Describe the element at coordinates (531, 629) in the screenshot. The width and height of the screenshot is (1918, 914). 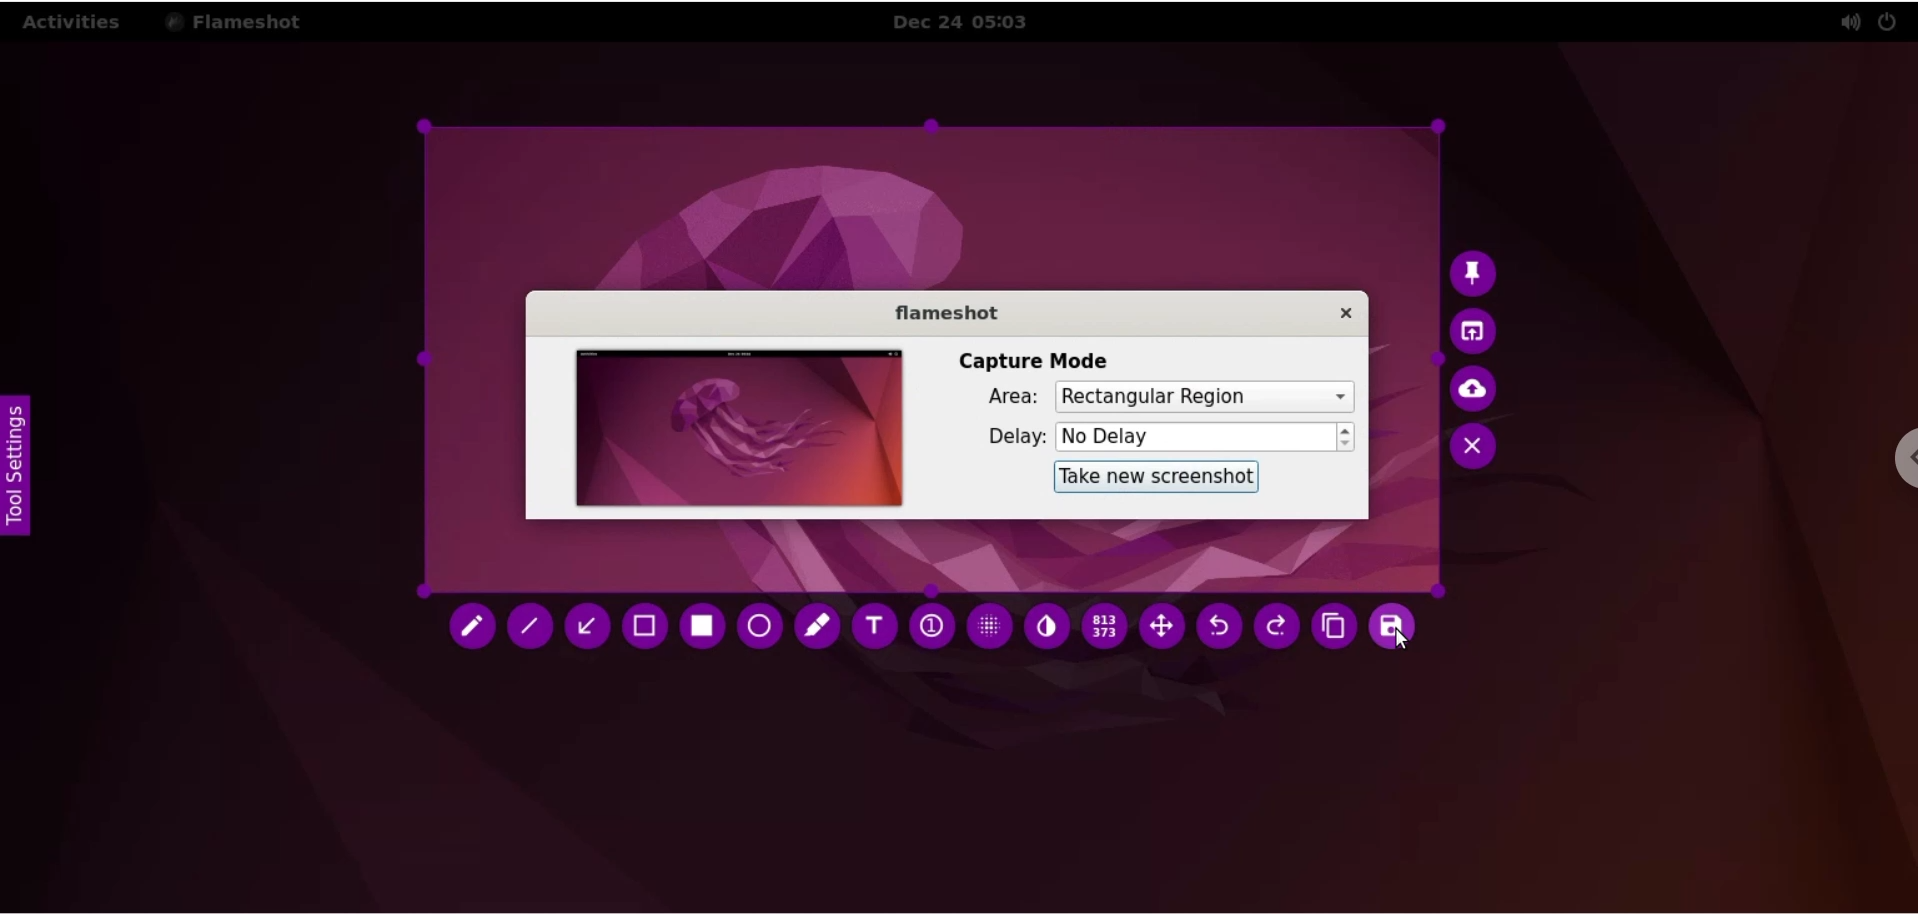
I see `line` at that location.